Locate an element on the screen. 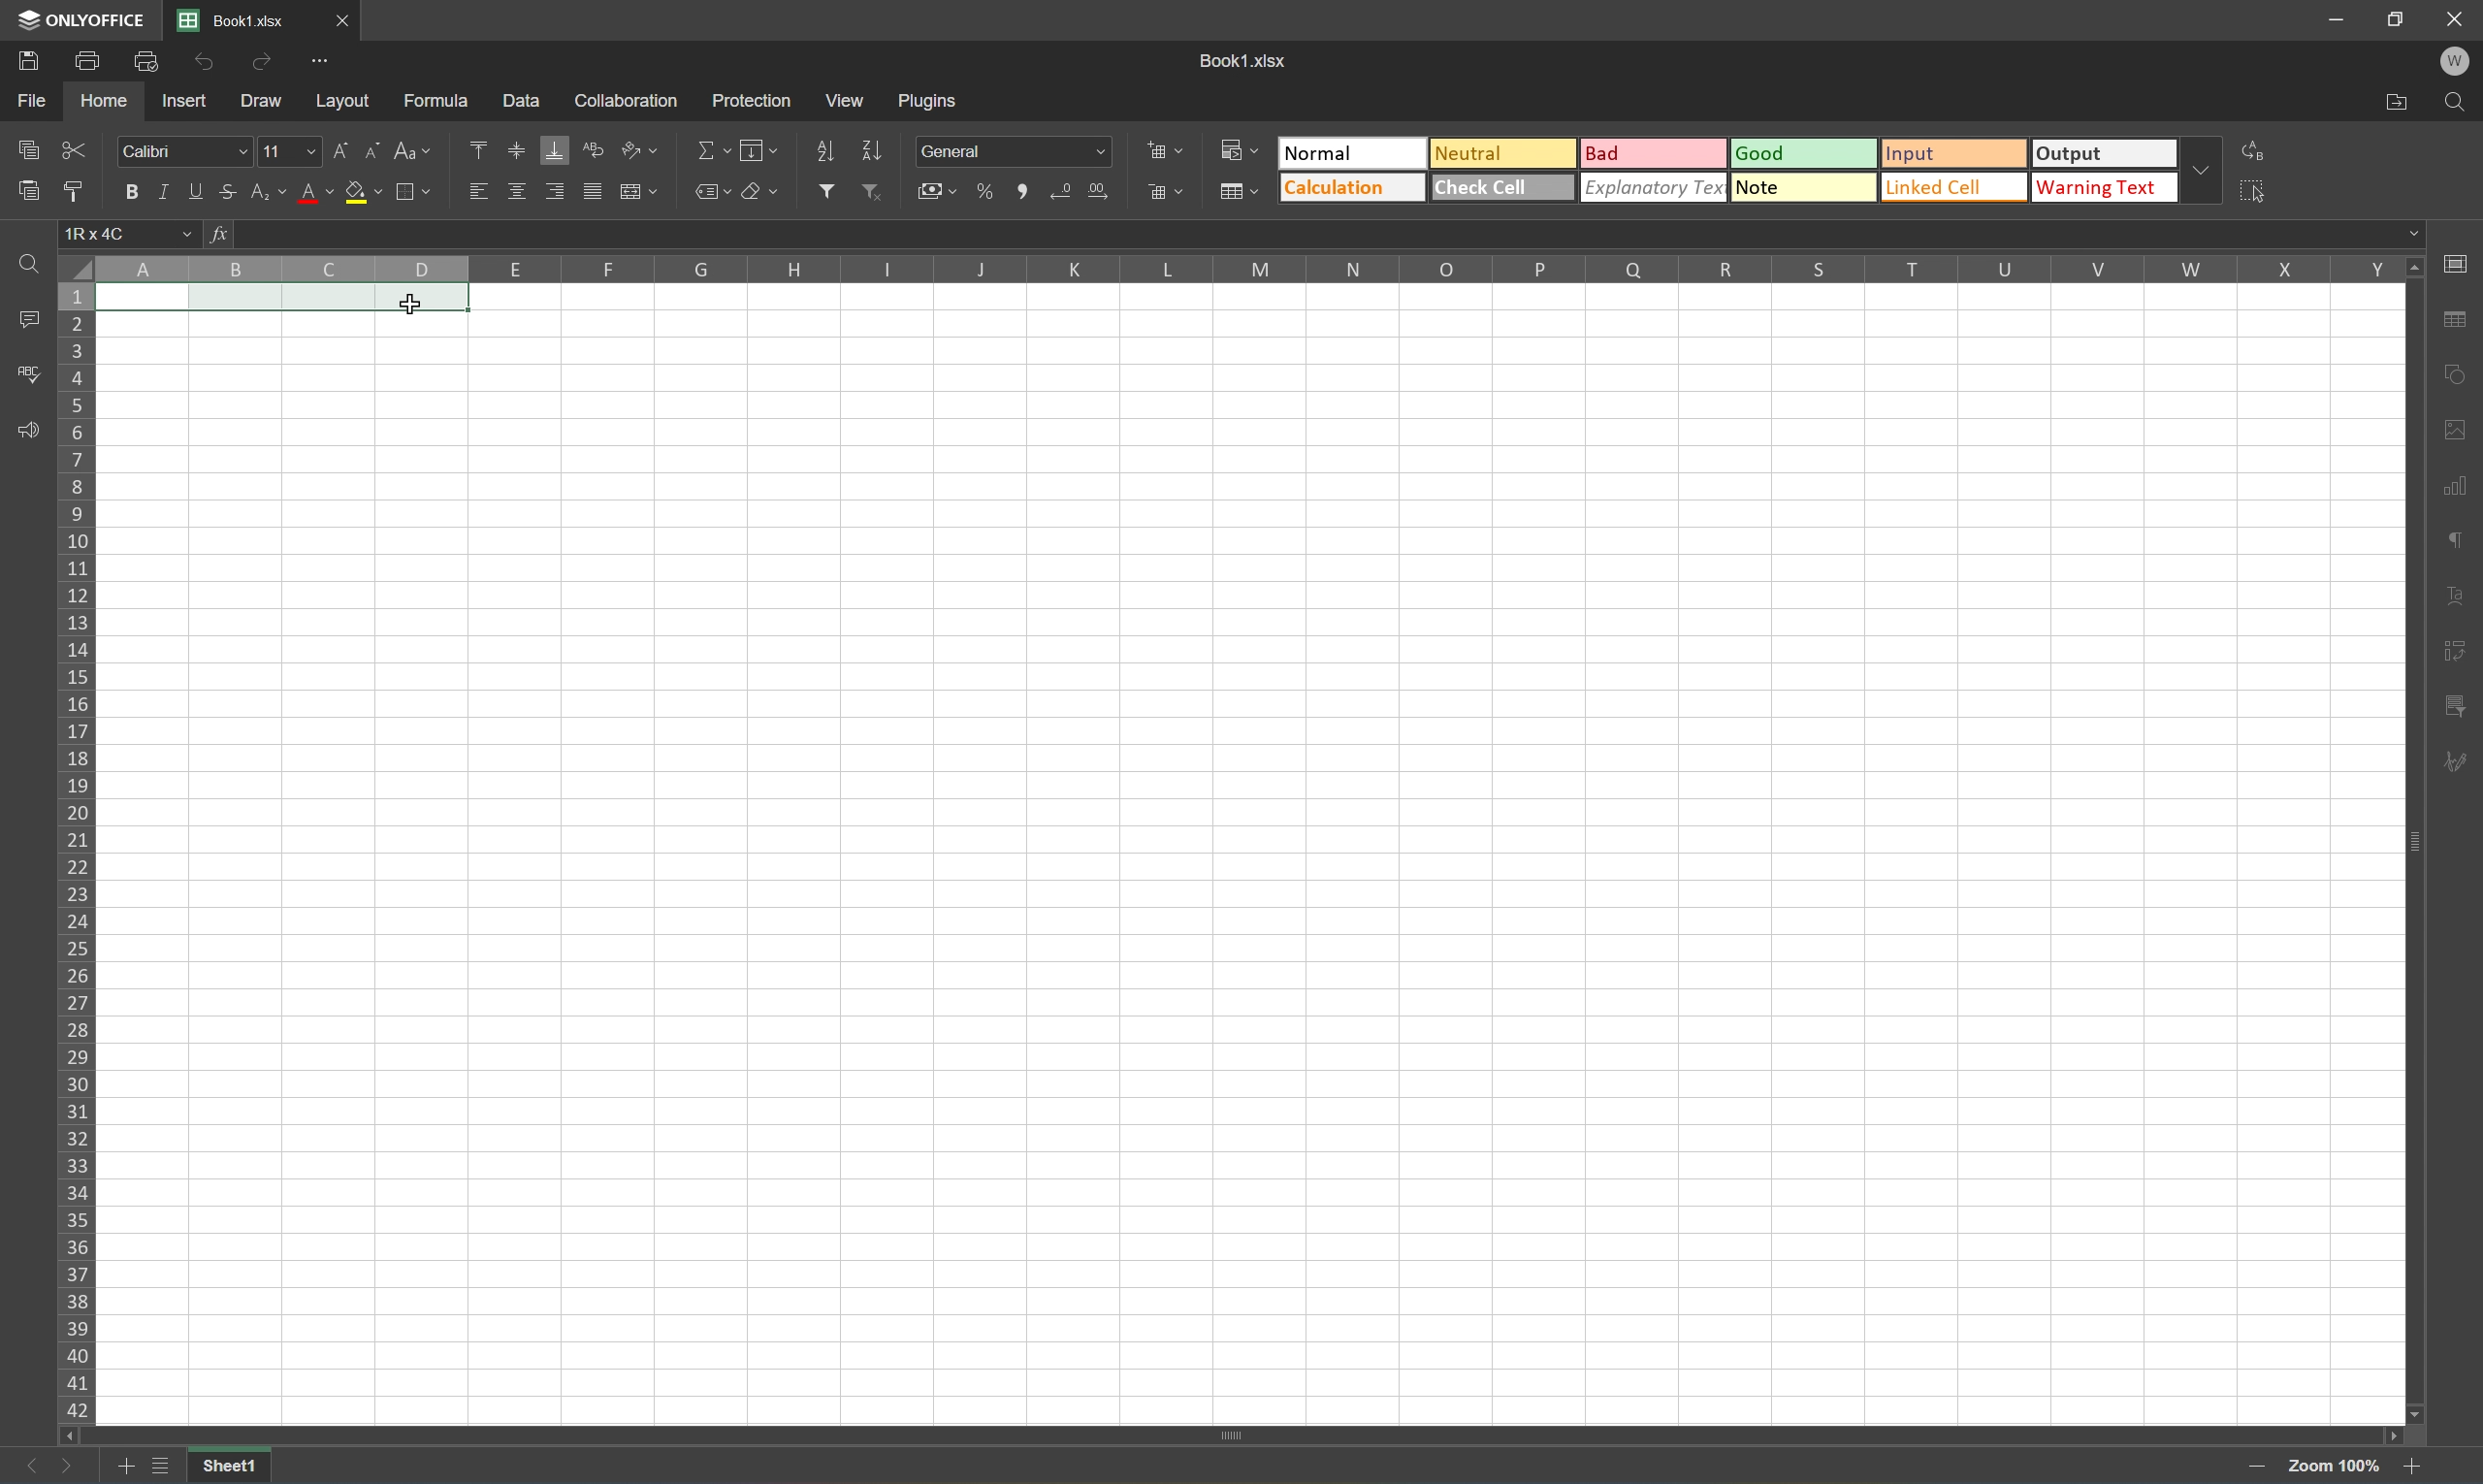 This screenshot has height=1484, width=2483. Spell checking is located at coordinates (25, 375).